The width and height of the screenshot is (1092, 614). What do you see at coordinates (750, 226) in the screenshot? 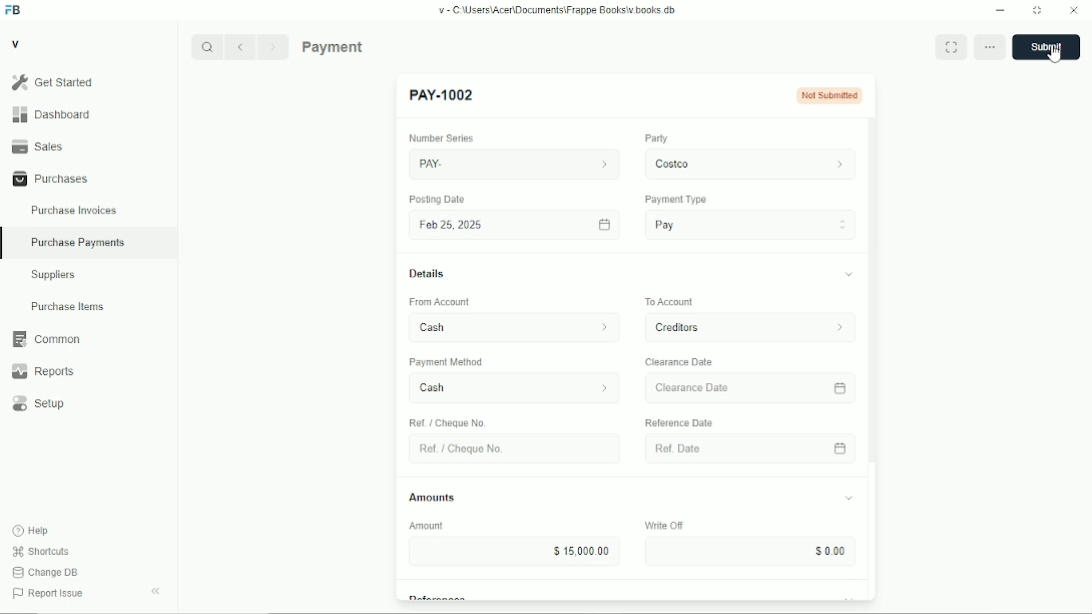
I see `Pay` at bounding box center [750, 226].